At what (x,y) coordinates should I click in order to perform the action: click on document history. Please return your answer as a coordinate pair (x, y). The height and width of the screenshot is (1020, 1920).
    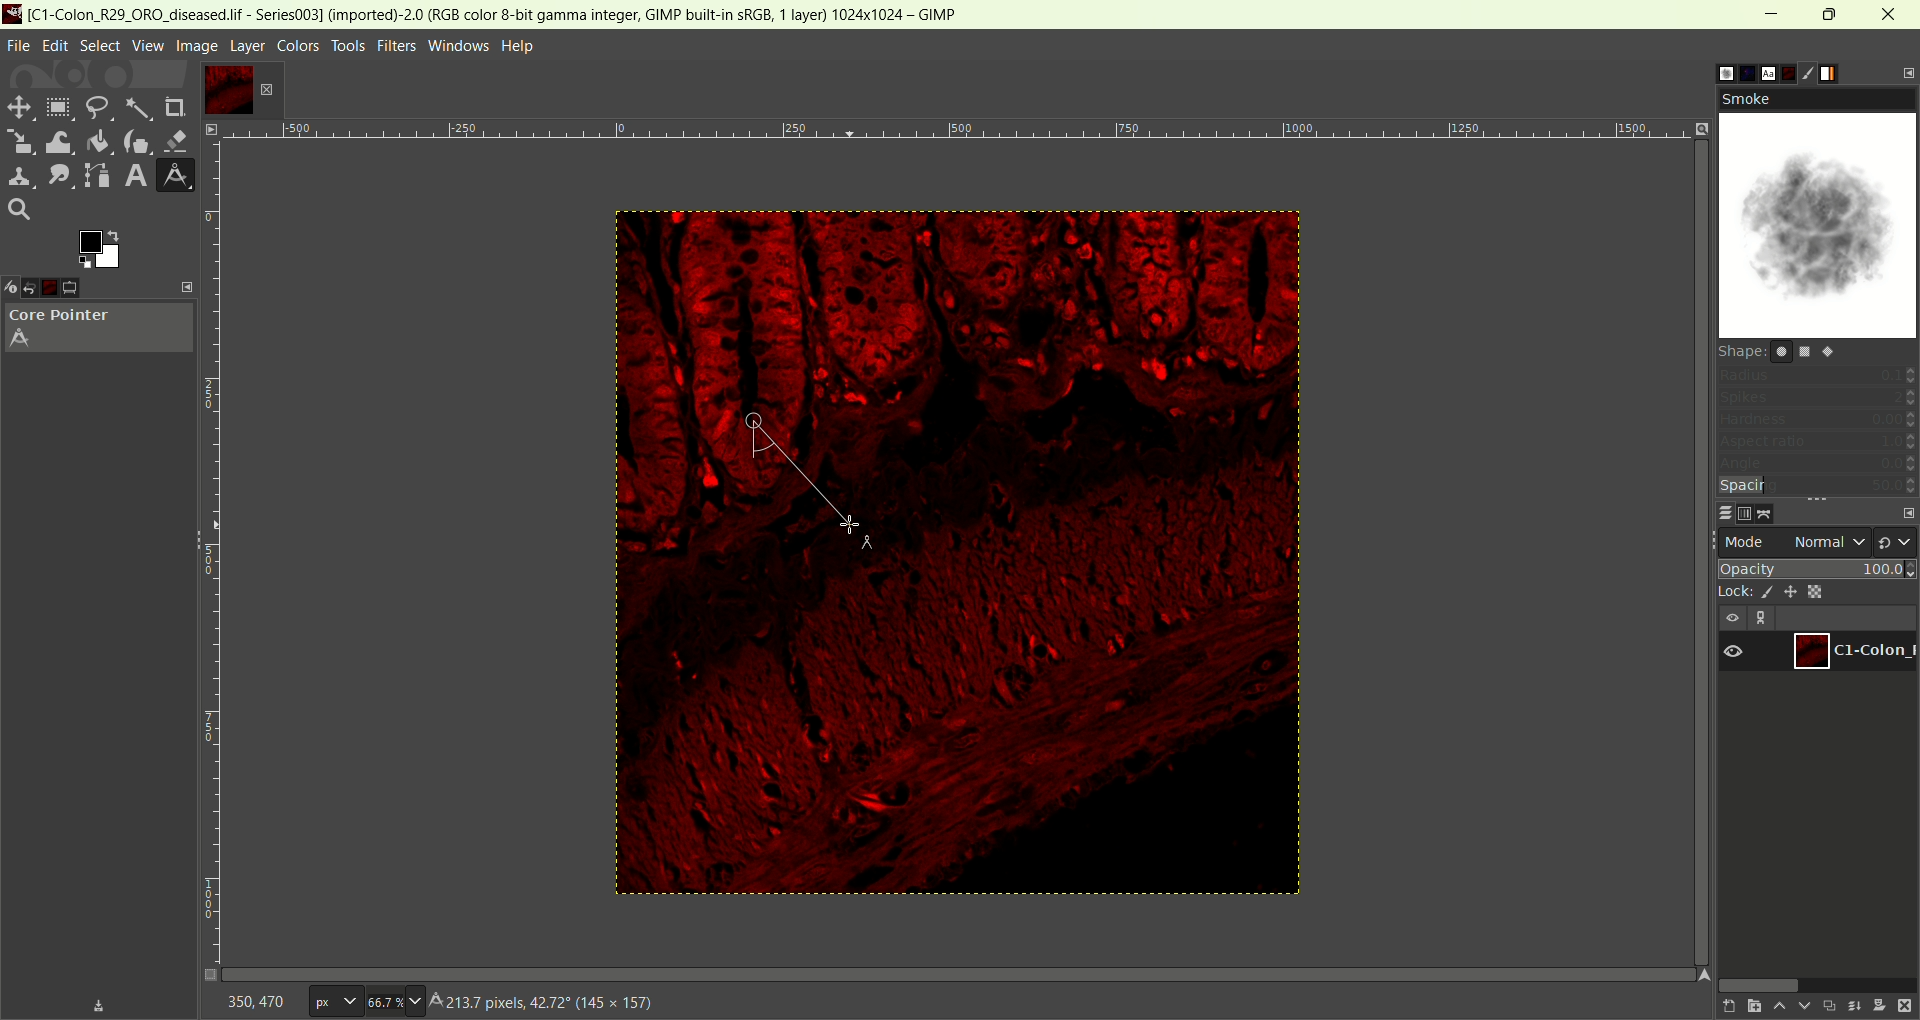
    Looking at the image, I should click on (1789, 71).